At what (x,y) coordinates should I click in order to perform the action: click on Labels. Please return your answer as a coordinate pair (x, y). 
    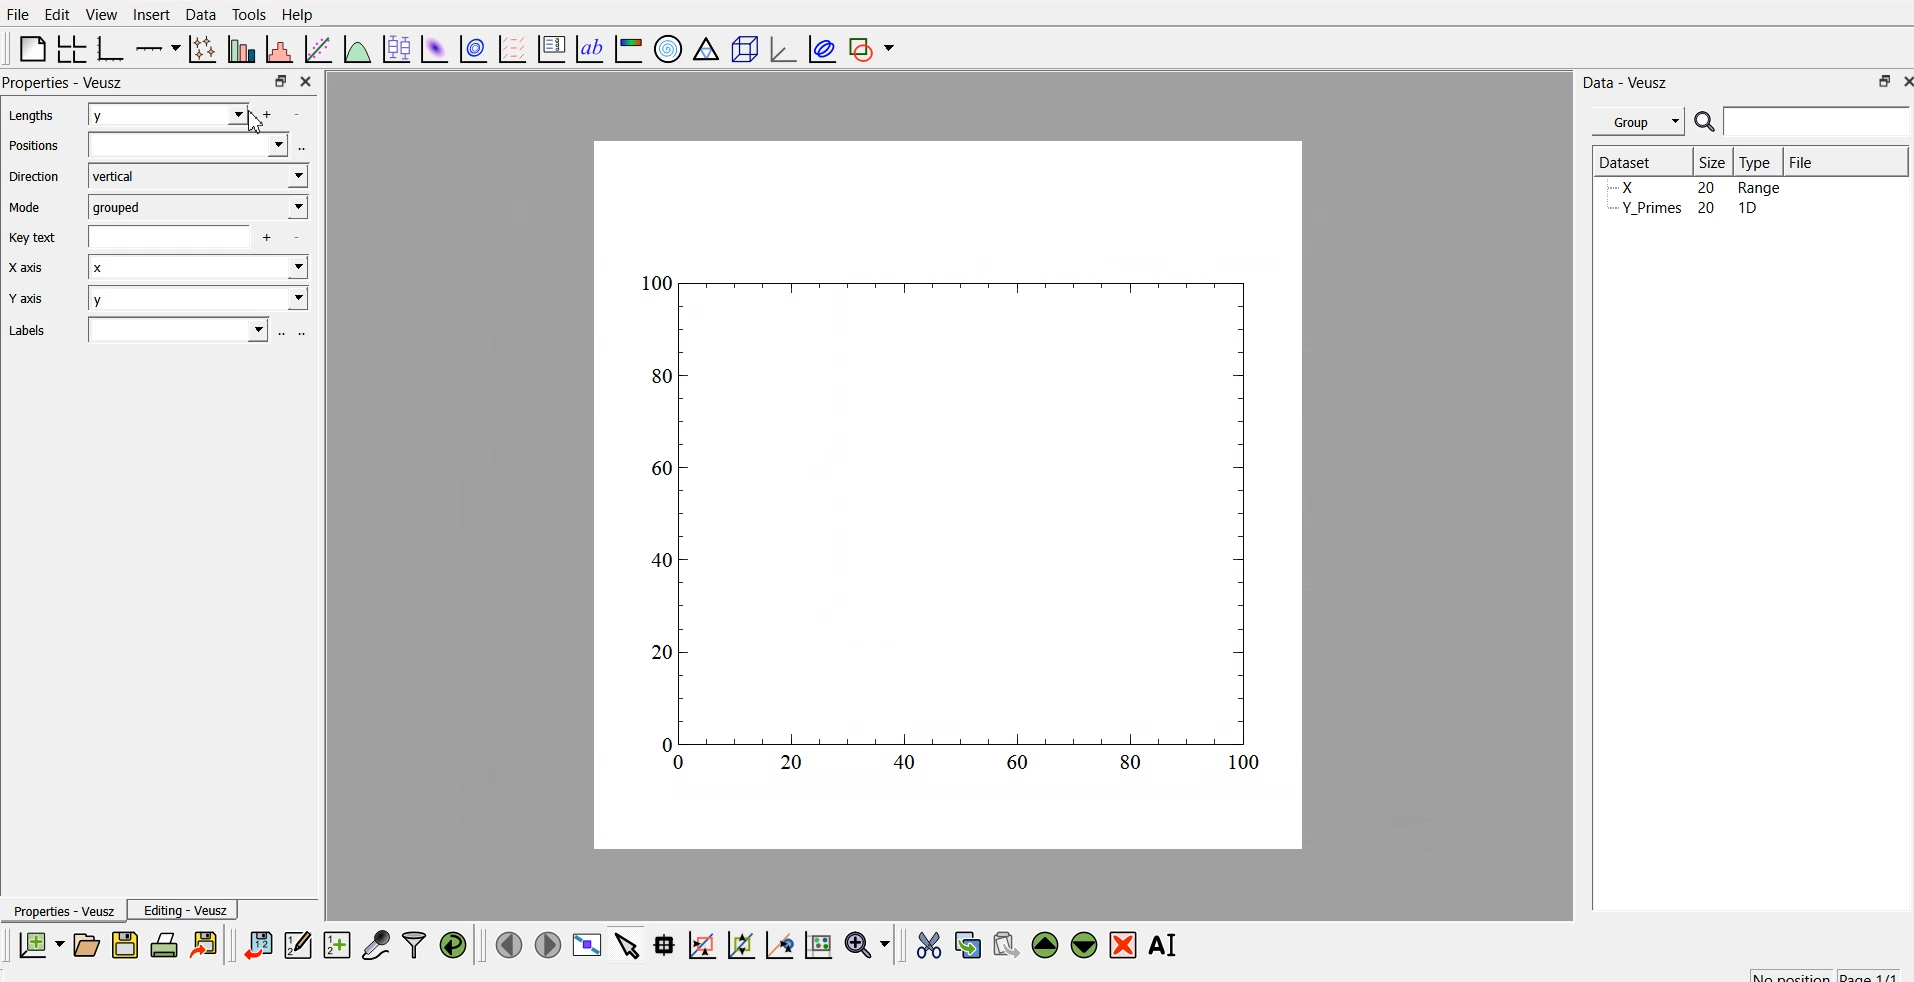
    Looking at the image, I should click on (152, 330).